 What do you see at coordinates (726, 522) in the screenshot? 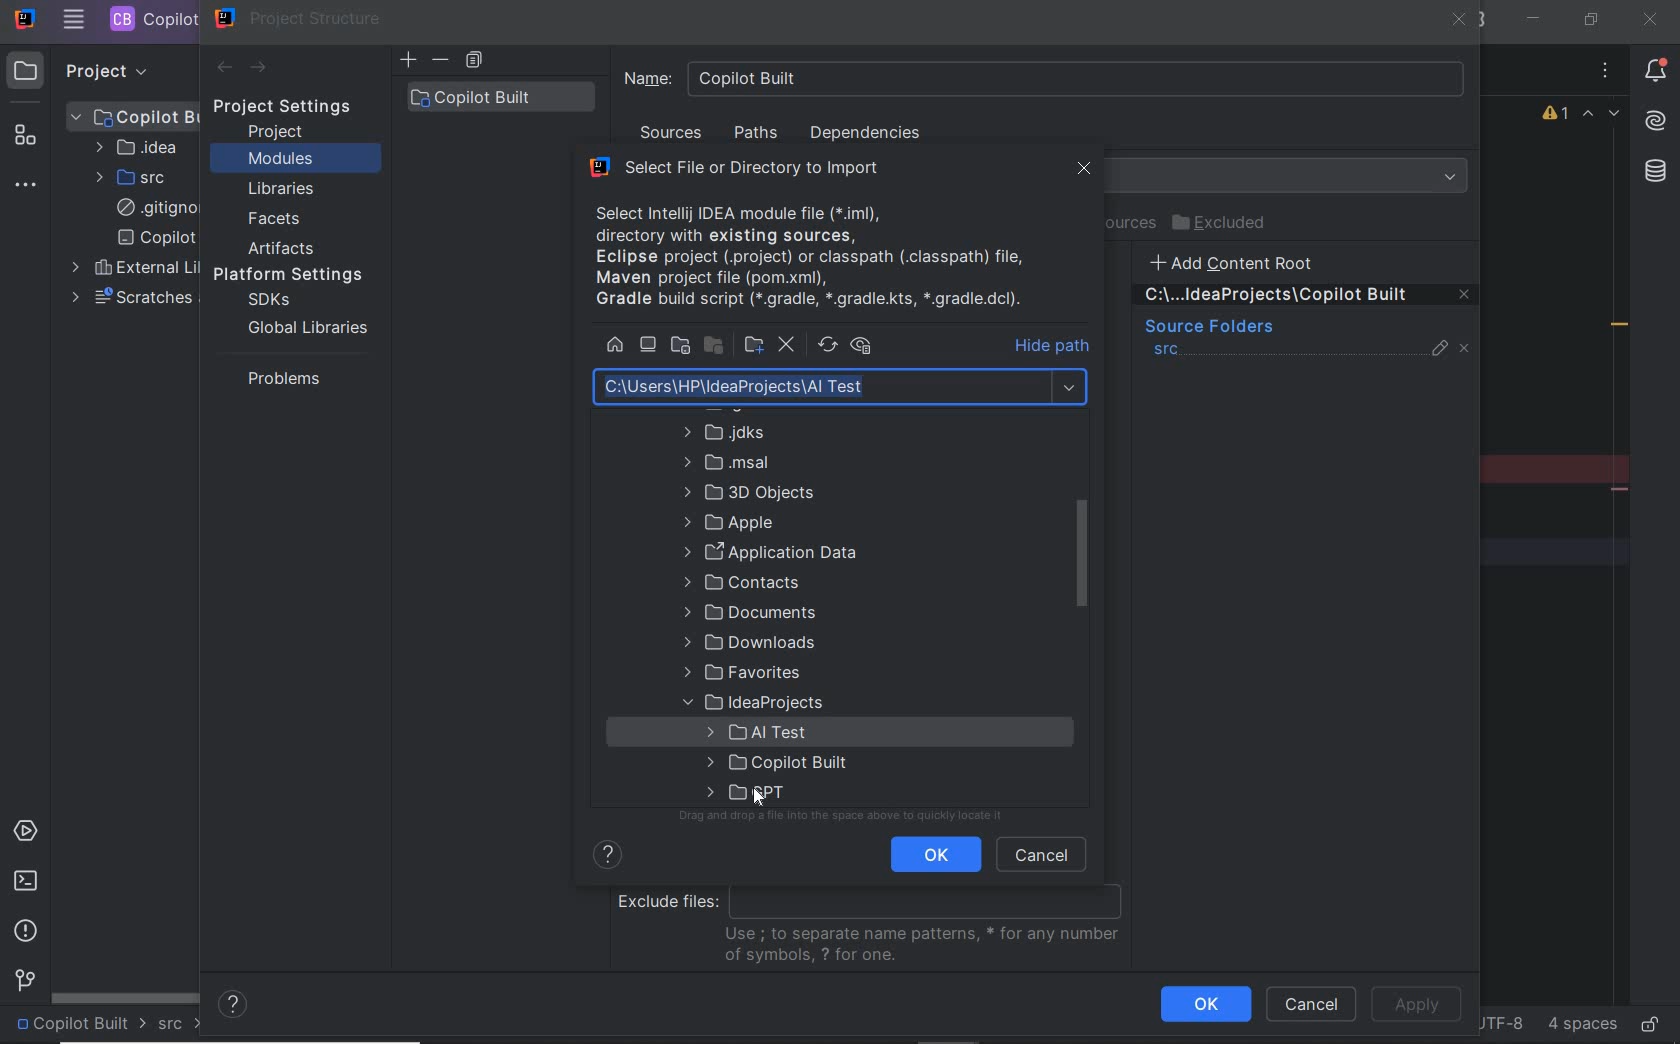
I see `folder` at bounding box center [726, 522].